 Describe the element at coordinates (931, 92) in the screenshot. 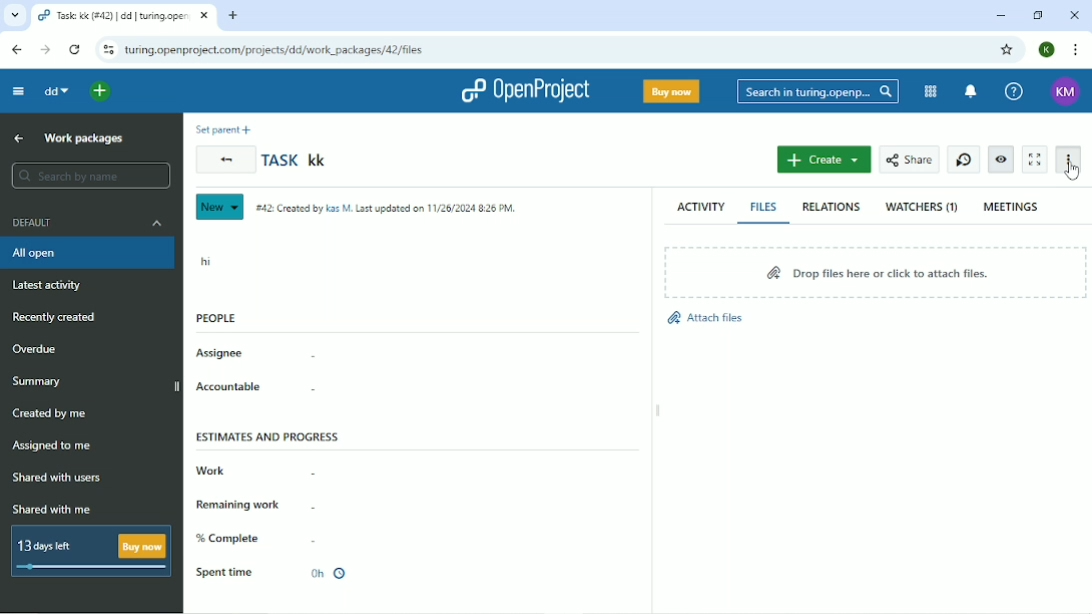

I see `Modules` at that location.